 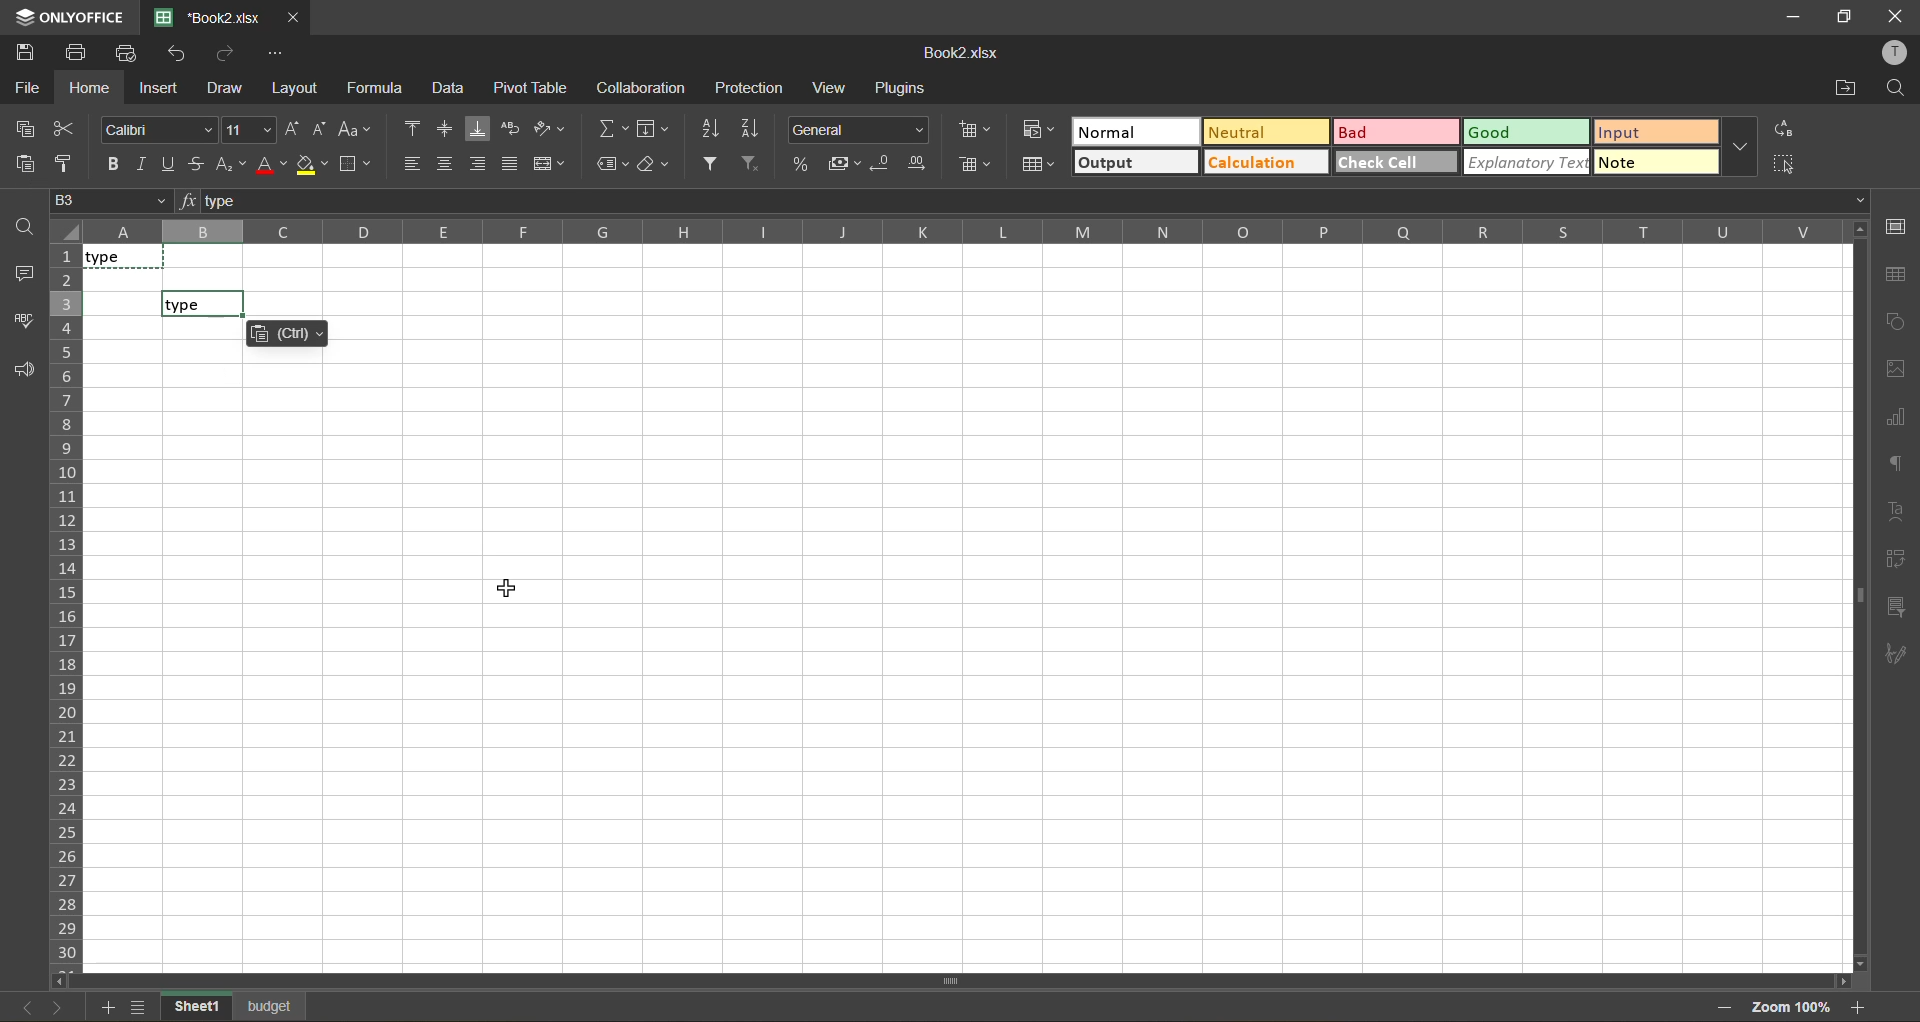 What do you see at coordinates (960, 234) in the screenshot?
I see `column names` at bounding box center [960, 234].